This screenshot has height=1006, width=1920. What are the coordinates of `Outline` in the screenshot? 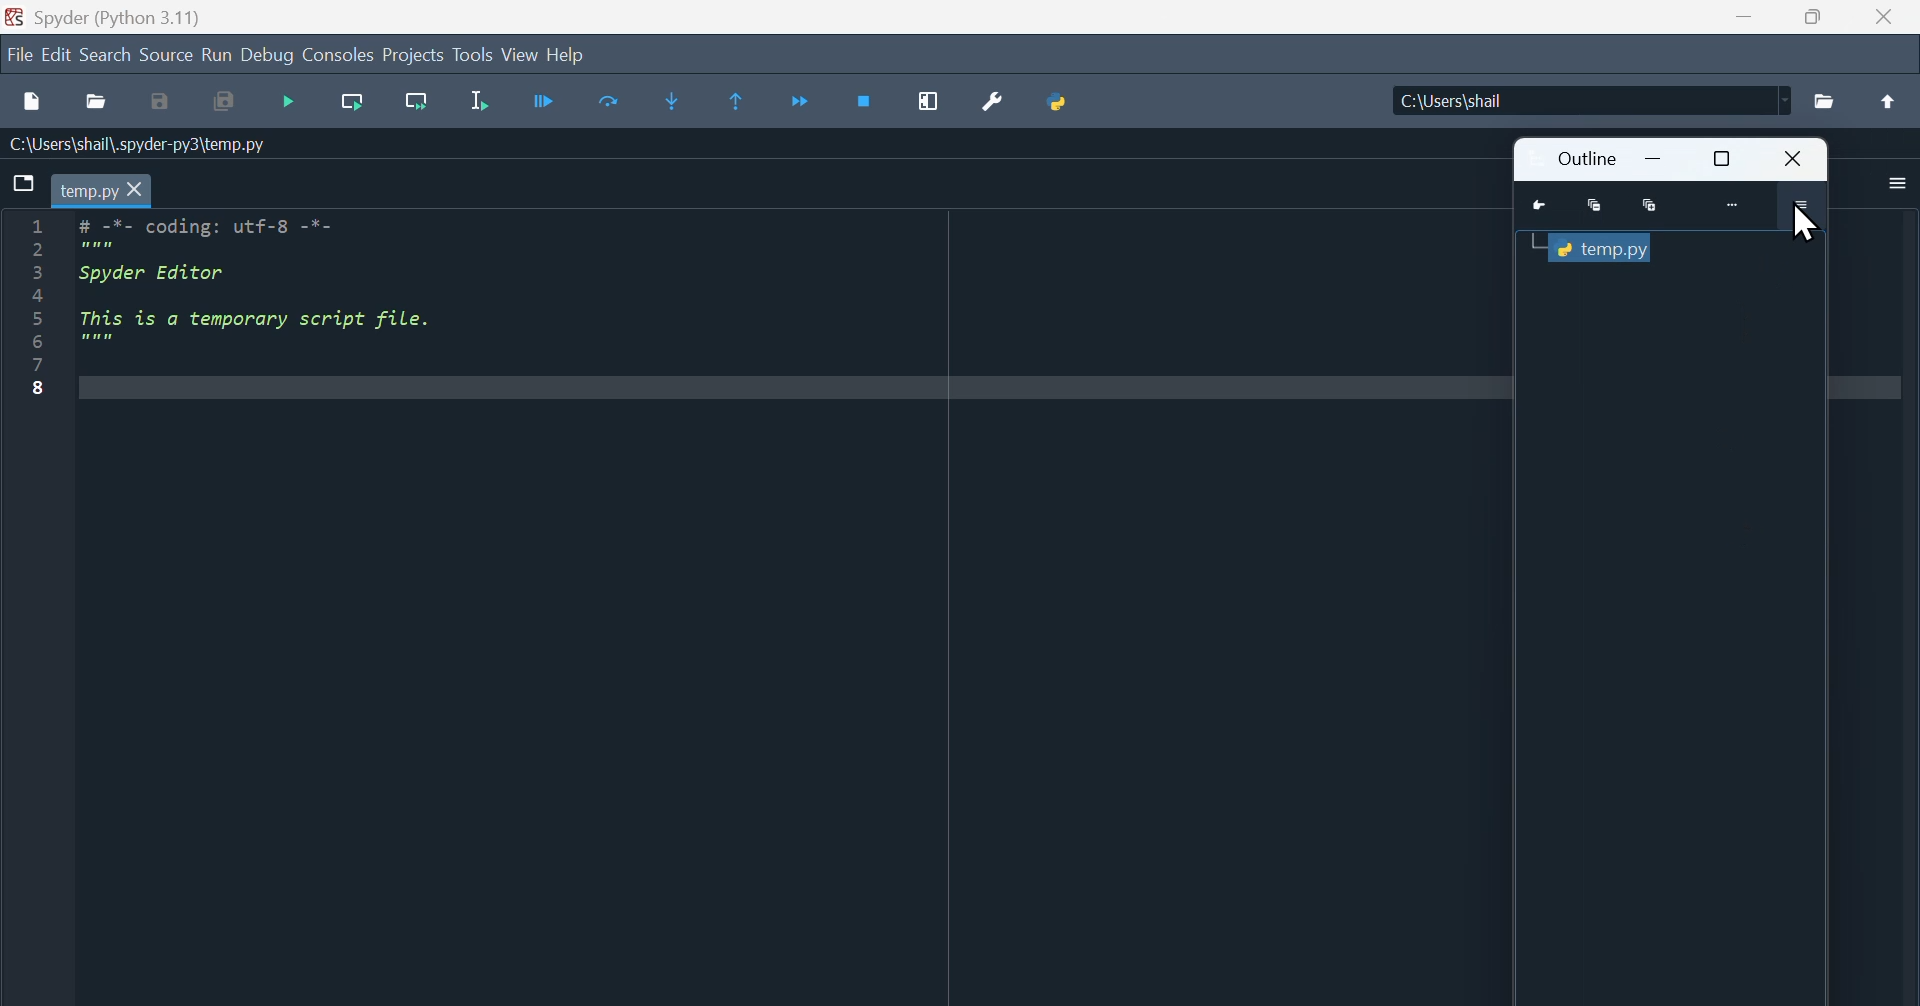 It's located at (1584, 159).